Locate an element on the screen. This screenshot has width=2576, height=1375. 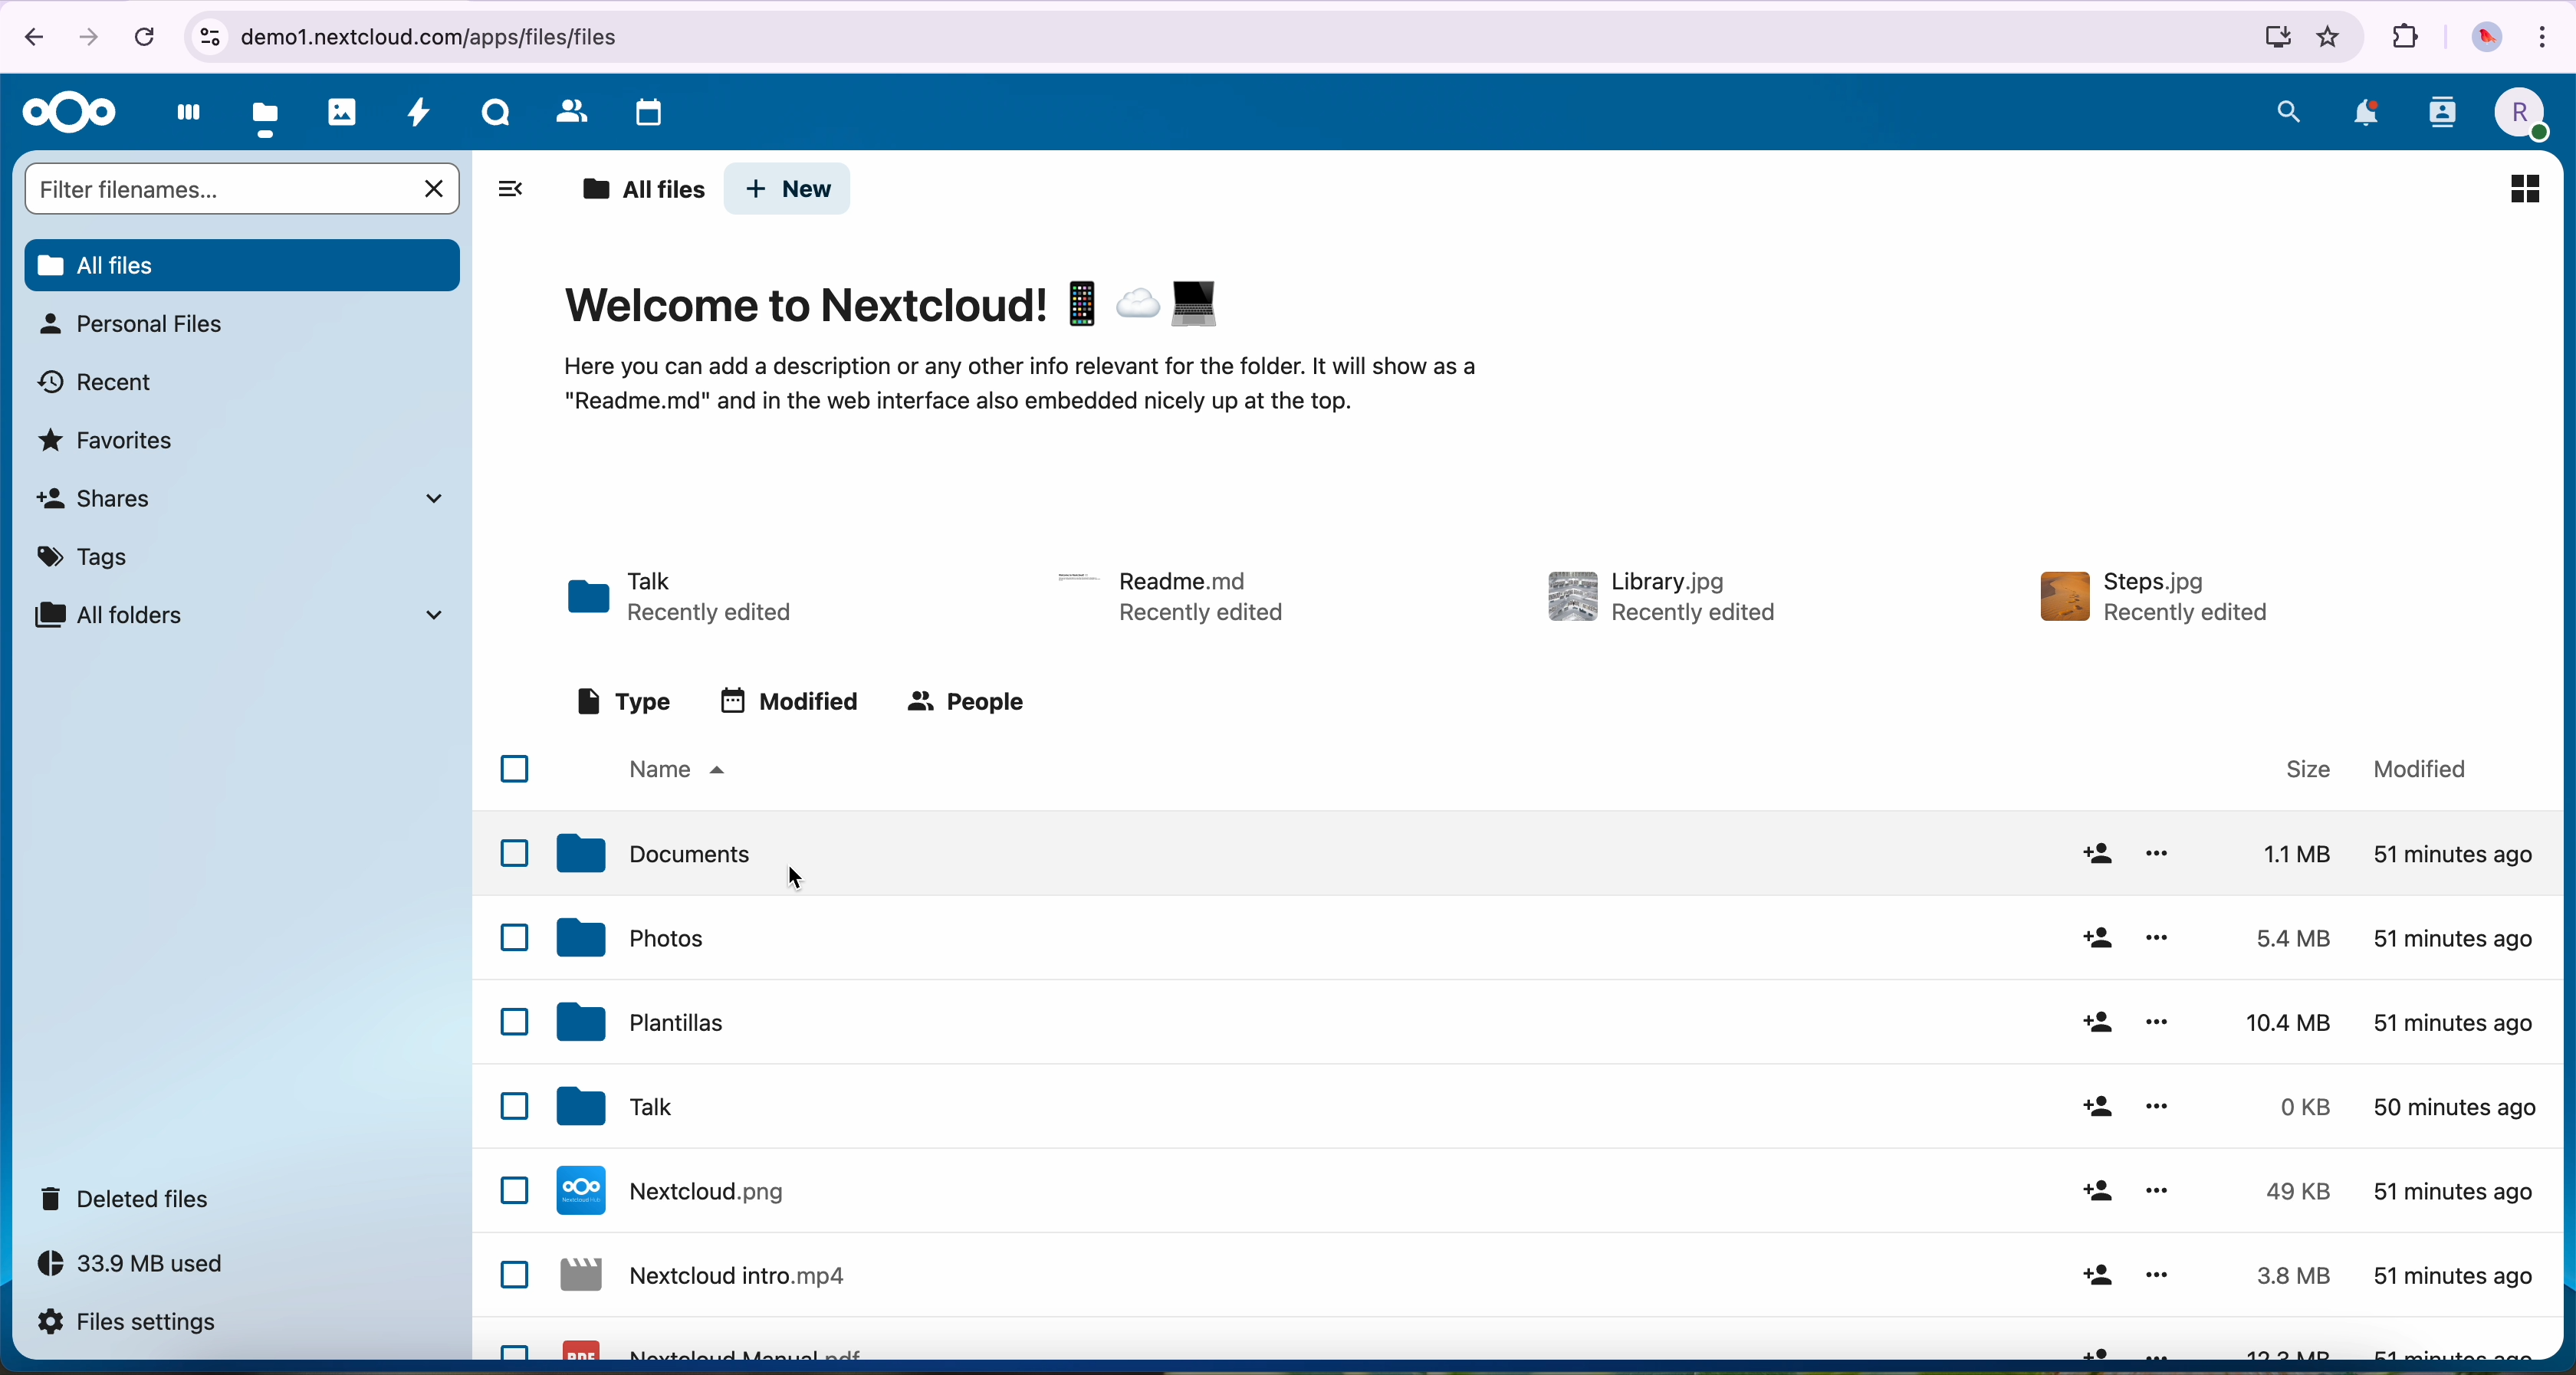
shares tab is located at coordinates (248, 498).